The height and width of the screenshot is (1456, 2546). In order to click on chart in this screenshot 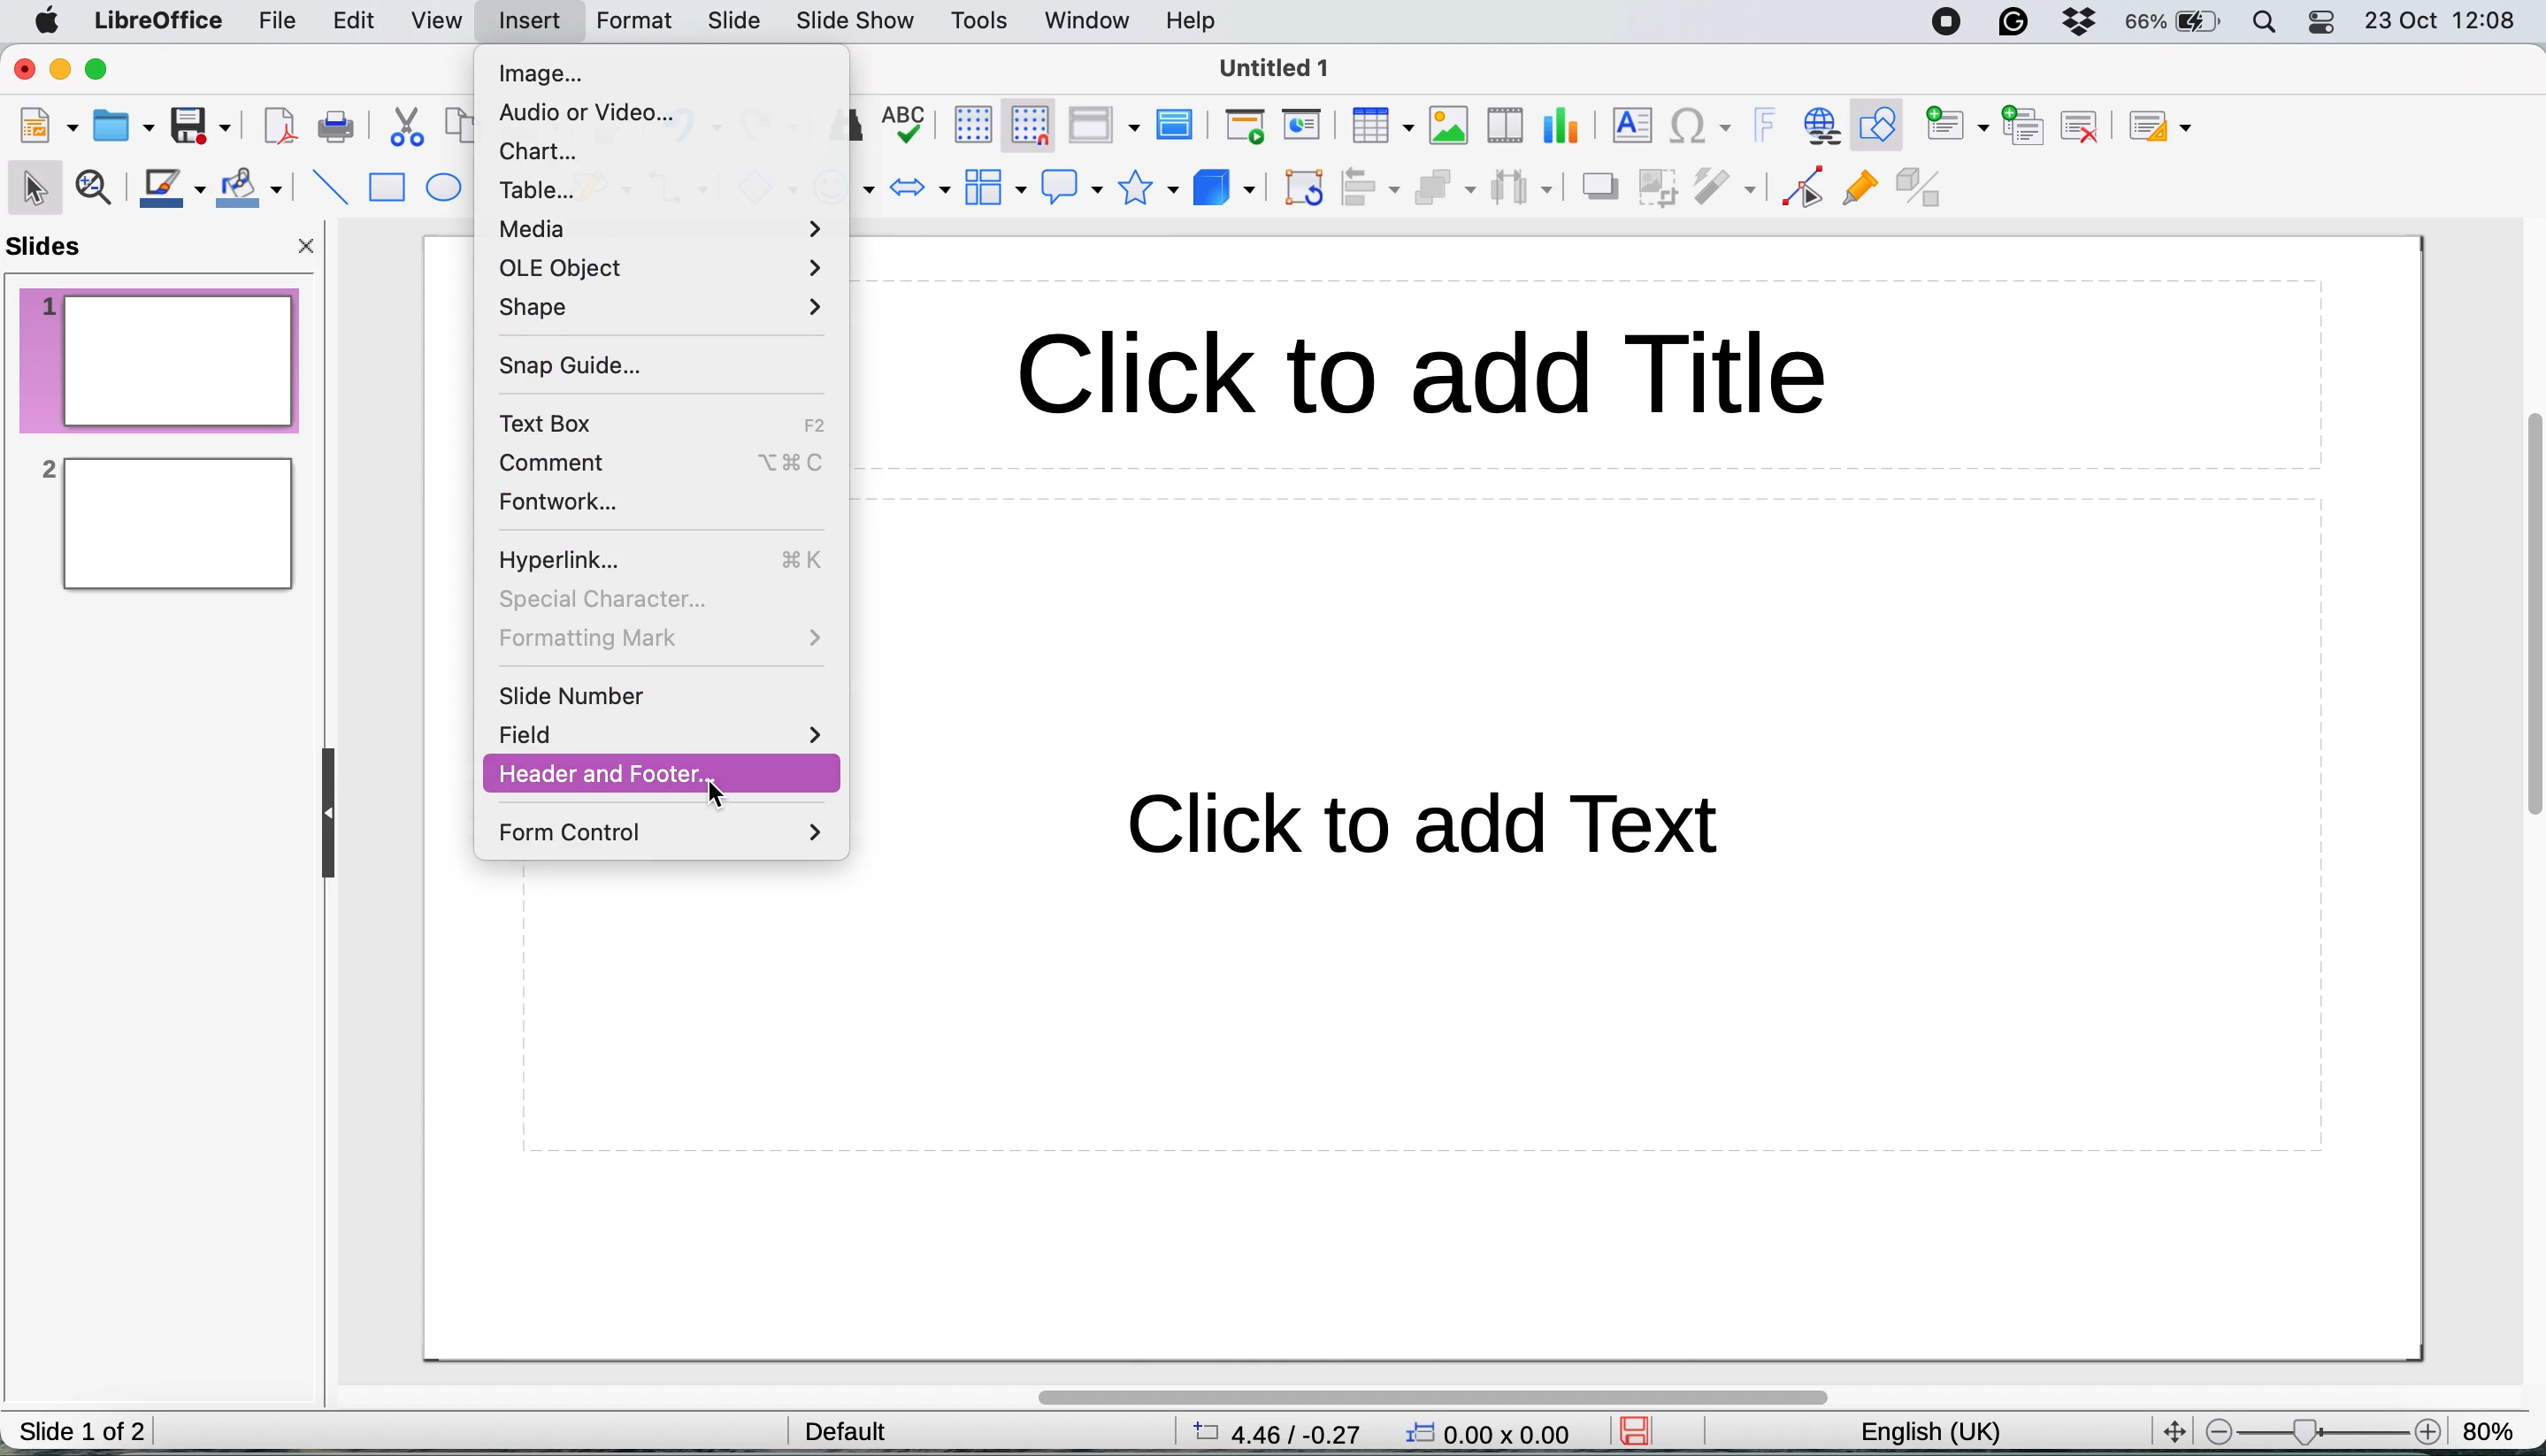, I will do `click(542, 150)`.